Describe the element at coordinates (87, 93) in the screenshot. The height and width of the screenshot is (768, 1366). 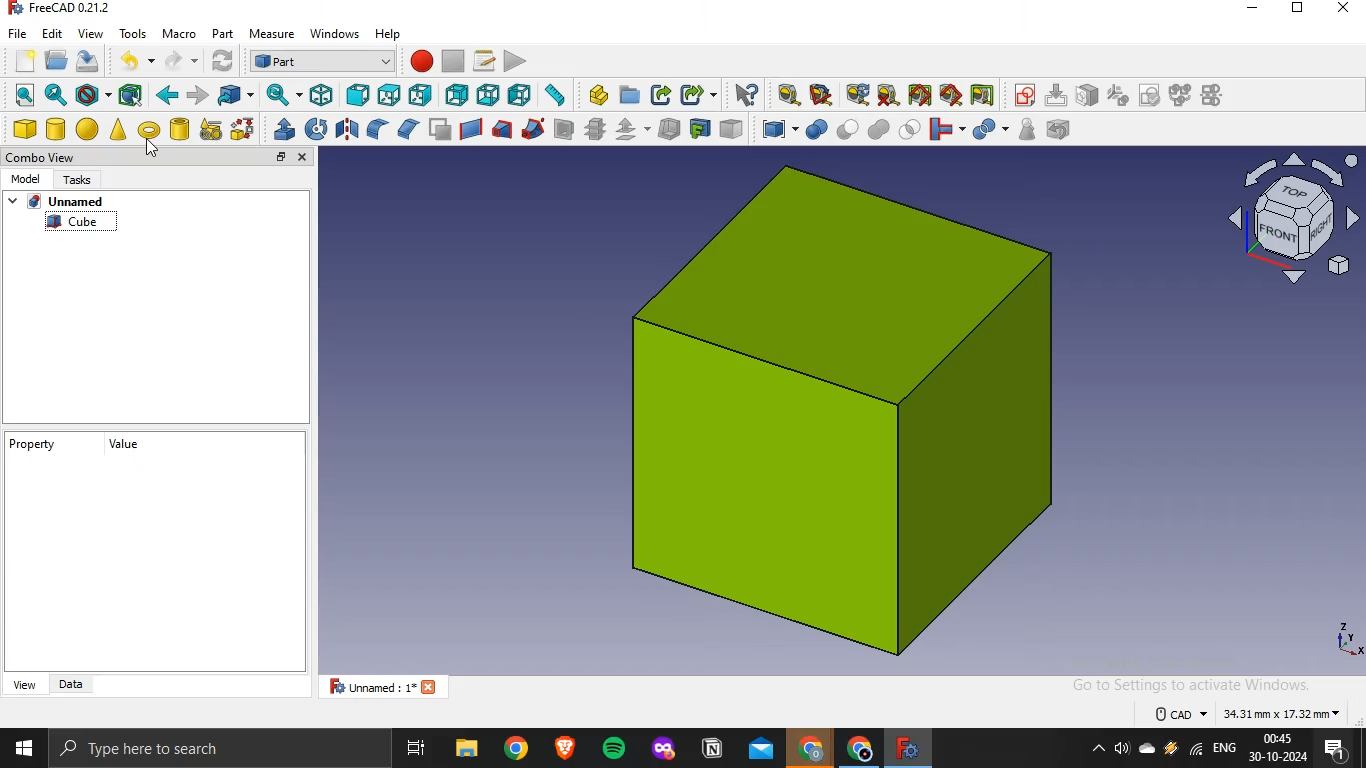
I see `draw style` at that location.